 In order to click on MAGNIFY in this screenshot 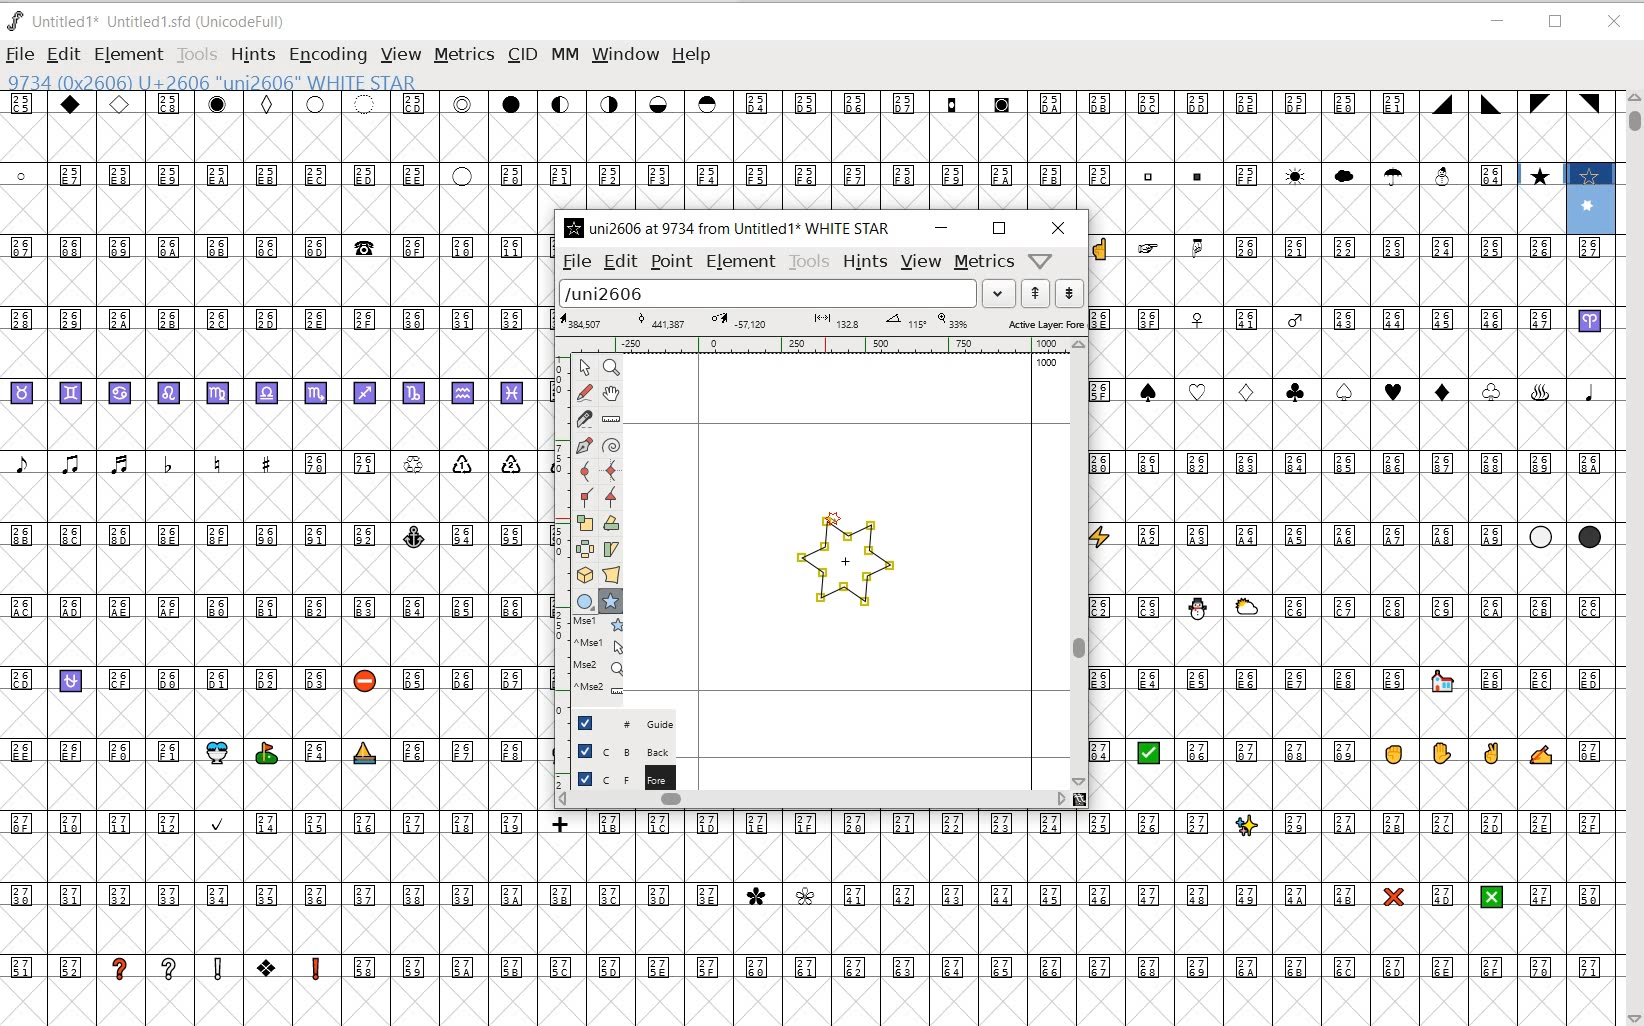, I will do `click(611, 369)`.